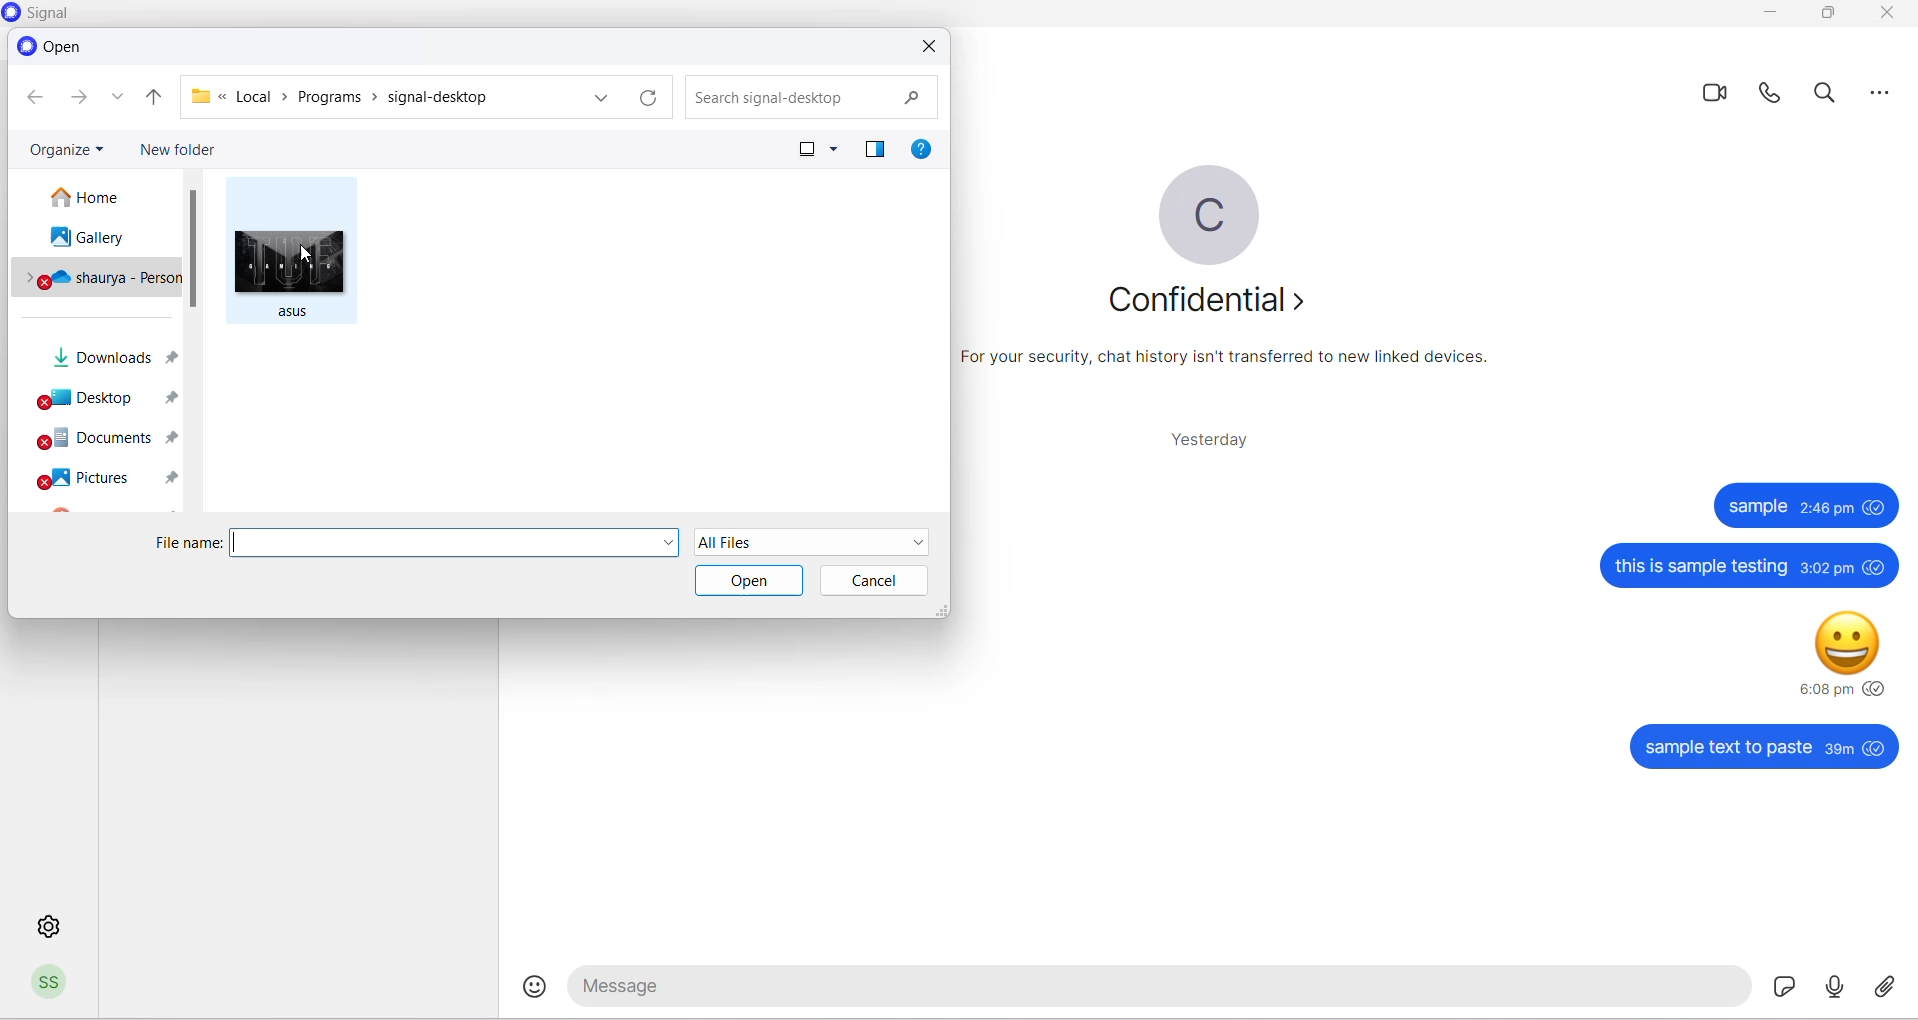 This screenshot has width=1918, height=1020. I want to click on scrollbar, so click(195, 249).